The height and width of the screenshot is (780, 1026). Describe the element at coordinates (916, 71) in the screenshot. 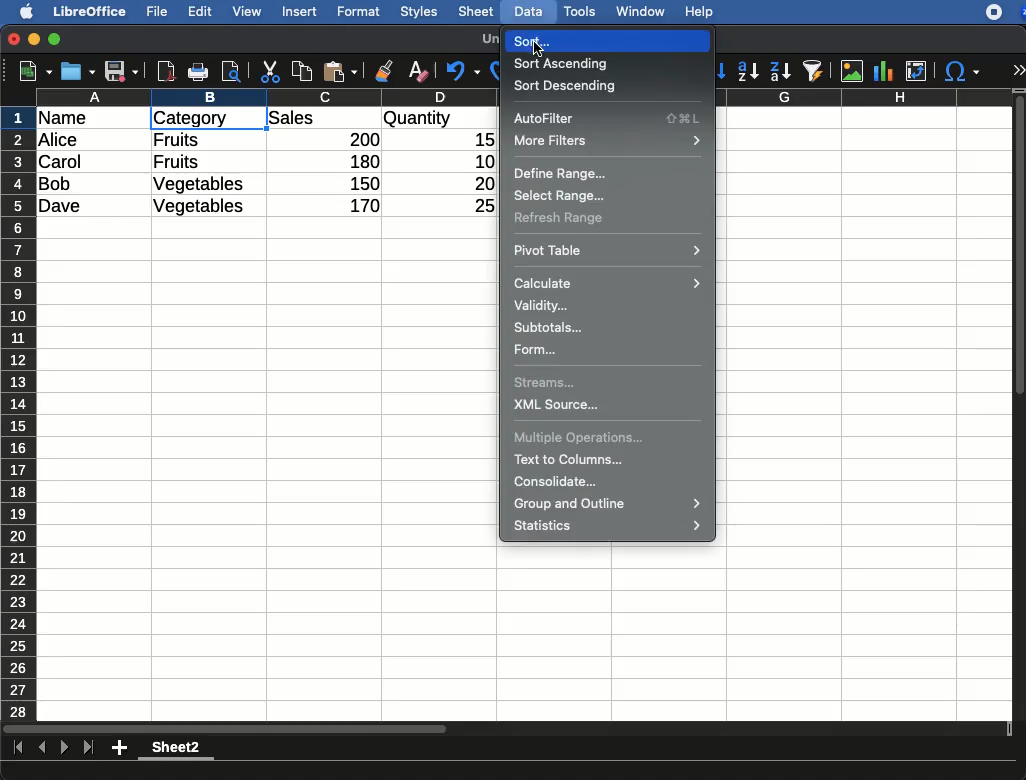

I see `pivot table` at that location.